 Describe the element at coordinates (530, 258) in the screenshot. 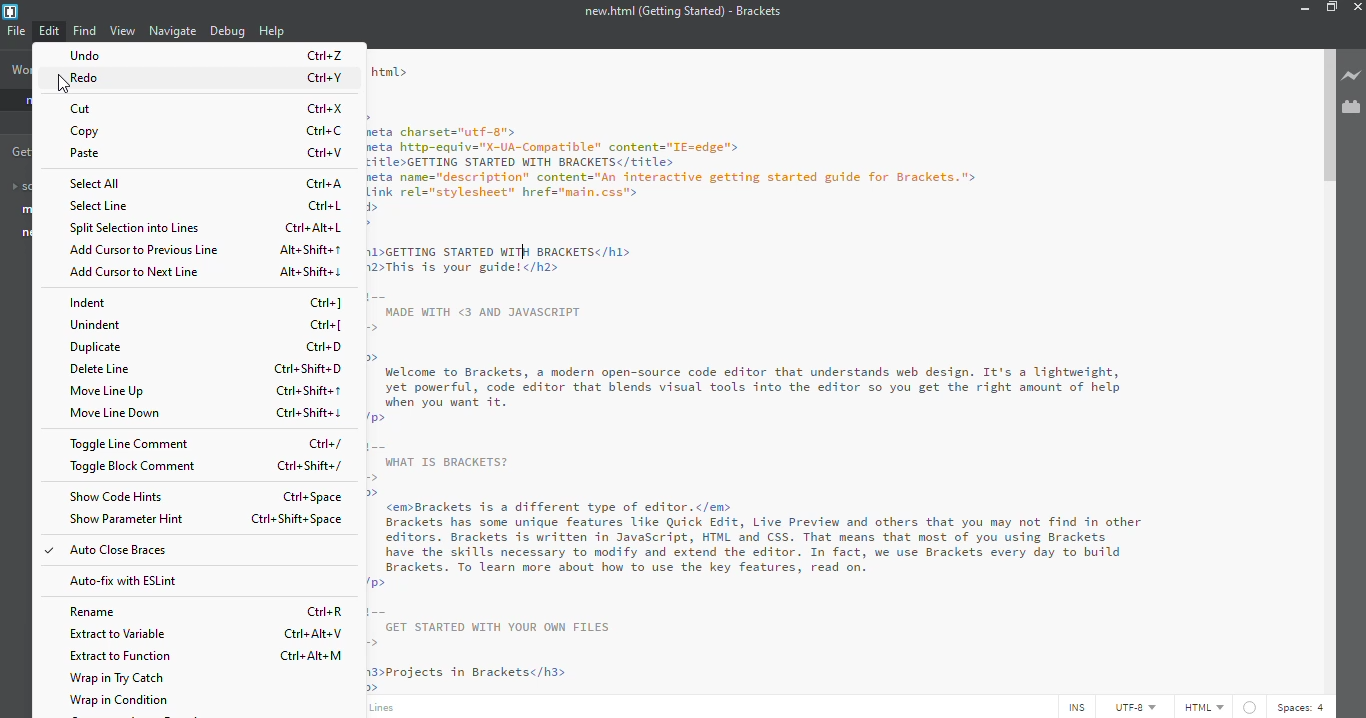

I see `<h1>GETTING STARTED WITH BRACKETS</h1>
ADThis 1s your guddel</hd>` at that location.